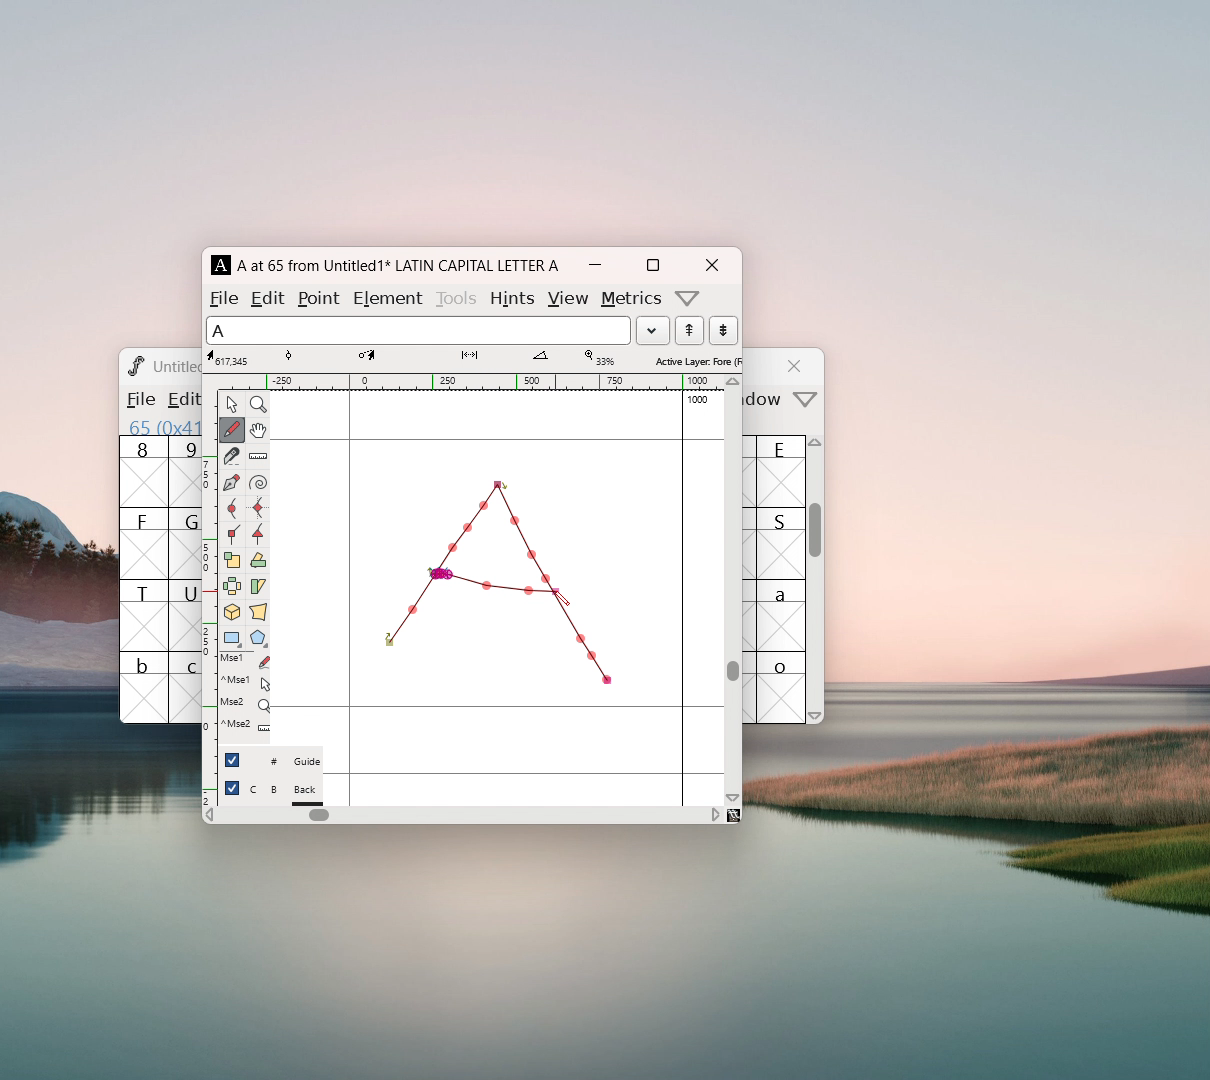 This screenshot has width=1210, height=1080. I want to click on checkbox, so click(232, 788).